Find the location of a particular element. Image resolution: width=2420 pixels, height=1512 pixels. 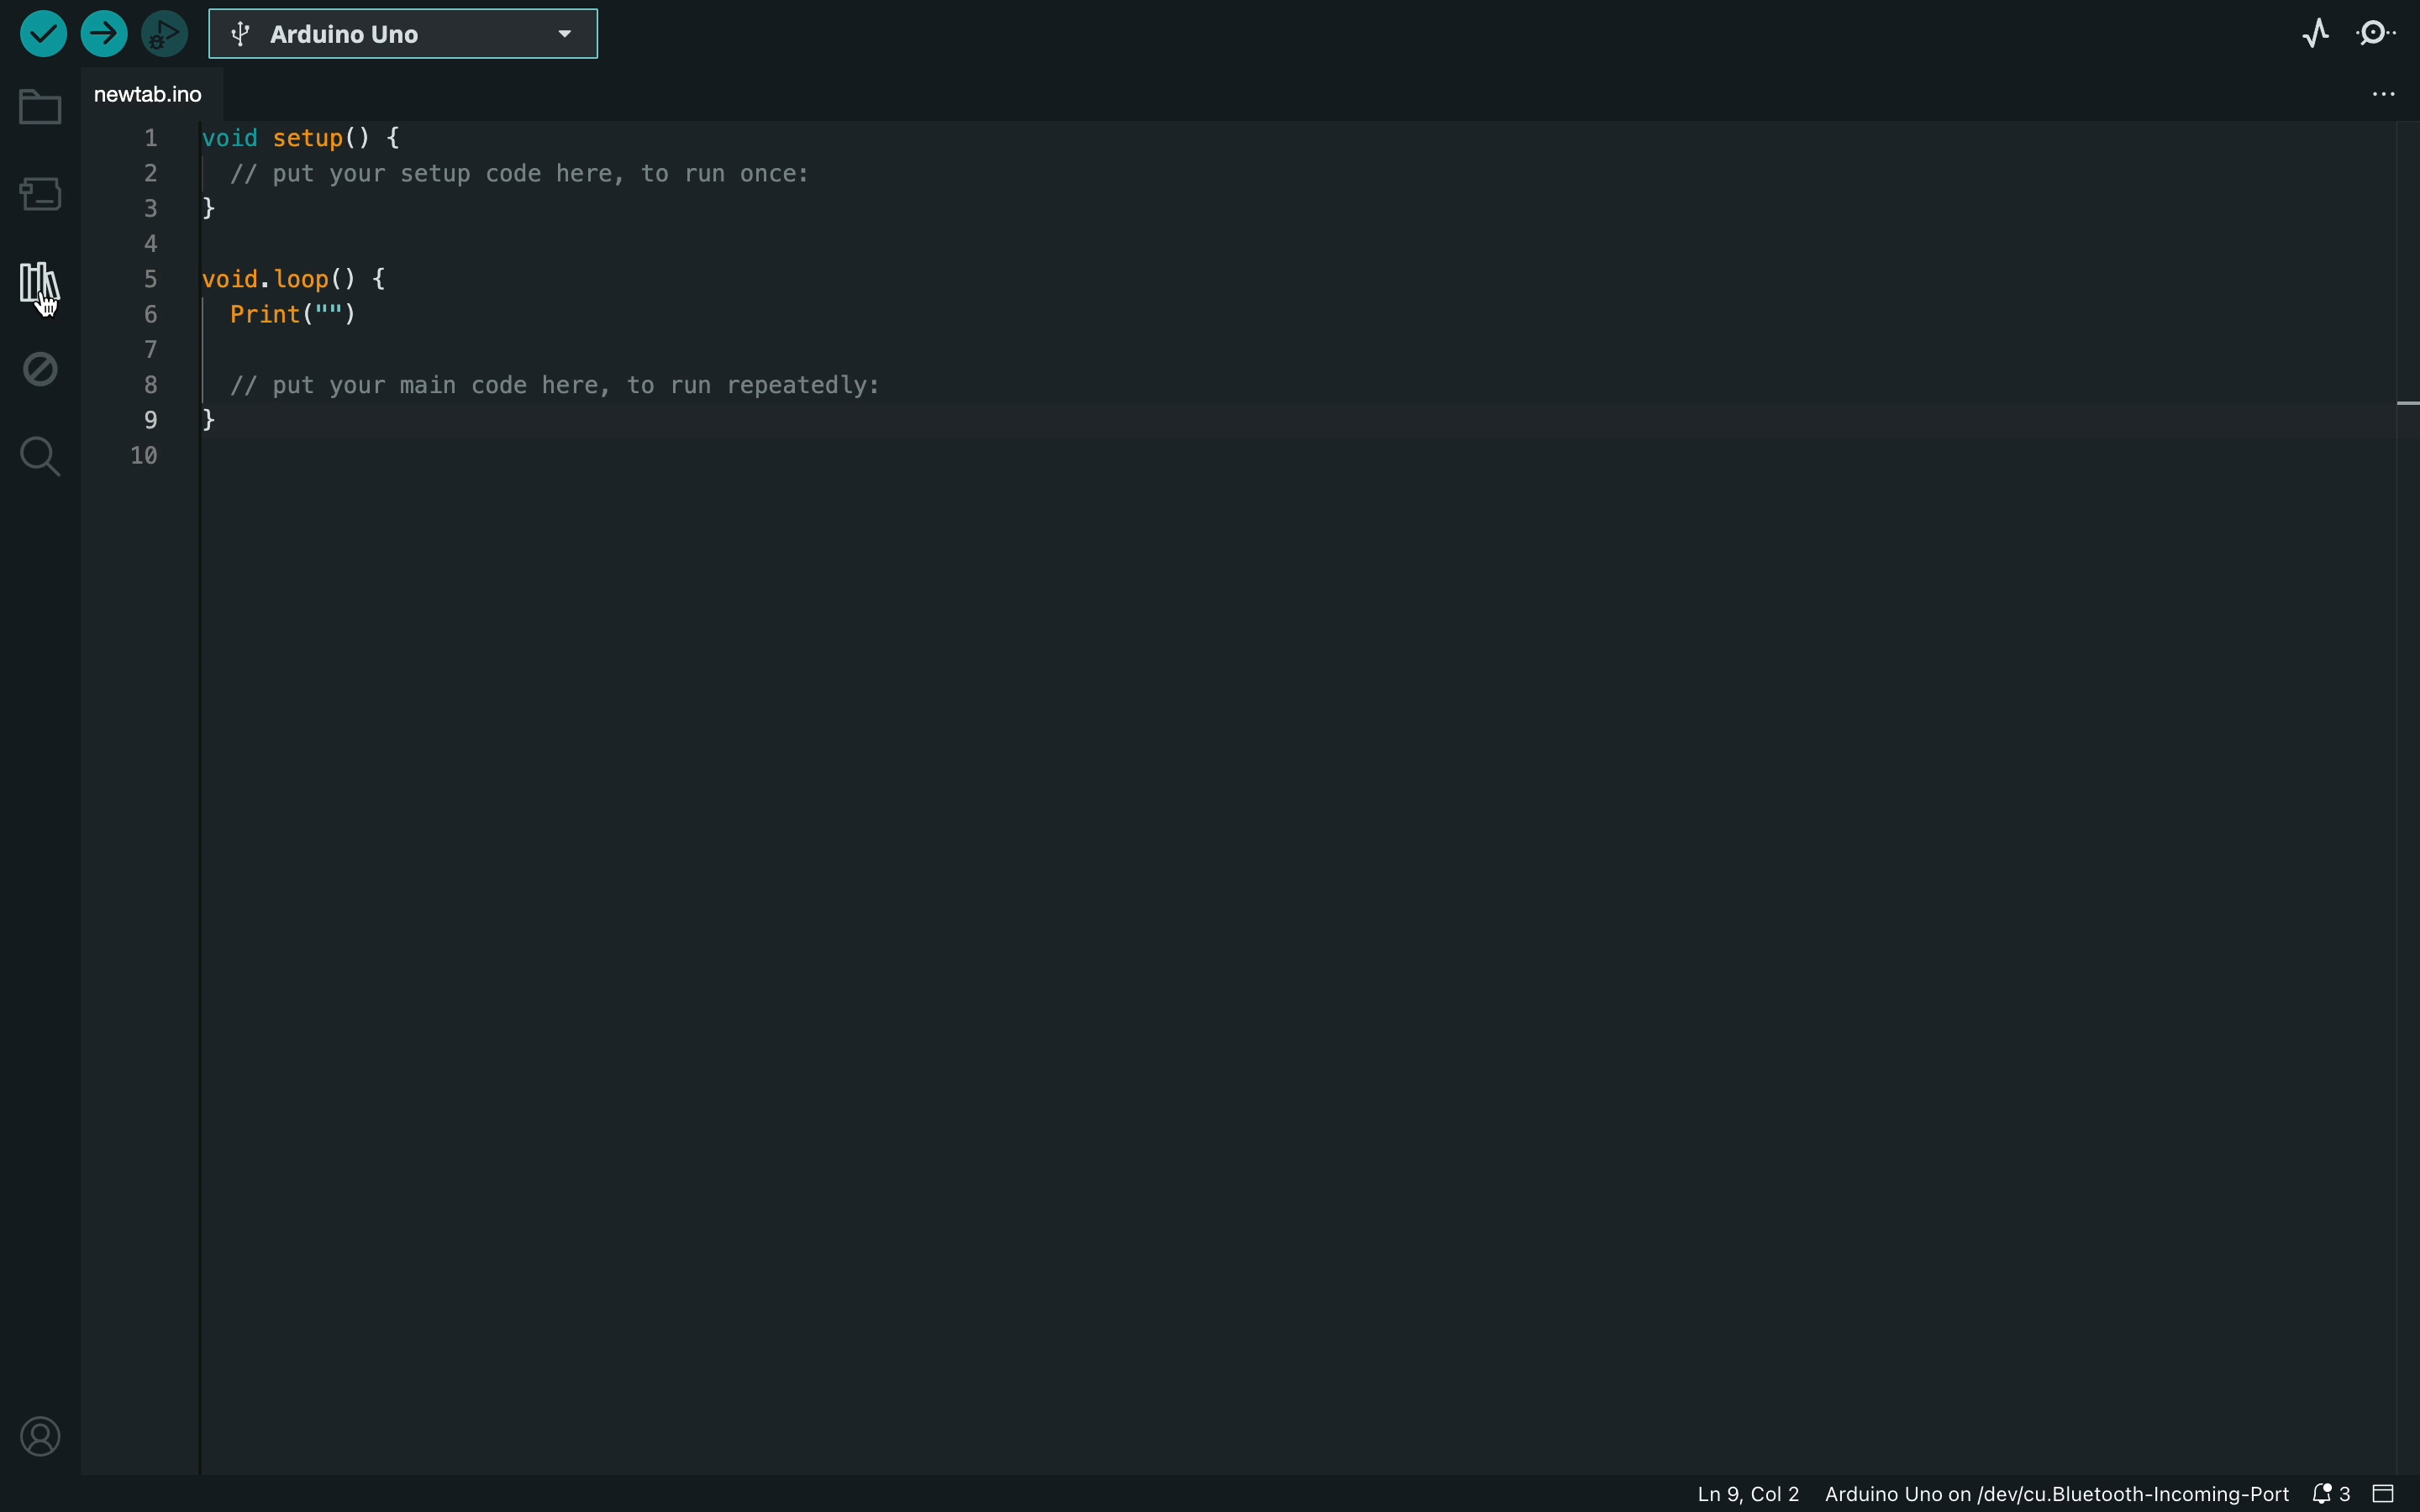

file setting is located at coordinates (2372, 91).